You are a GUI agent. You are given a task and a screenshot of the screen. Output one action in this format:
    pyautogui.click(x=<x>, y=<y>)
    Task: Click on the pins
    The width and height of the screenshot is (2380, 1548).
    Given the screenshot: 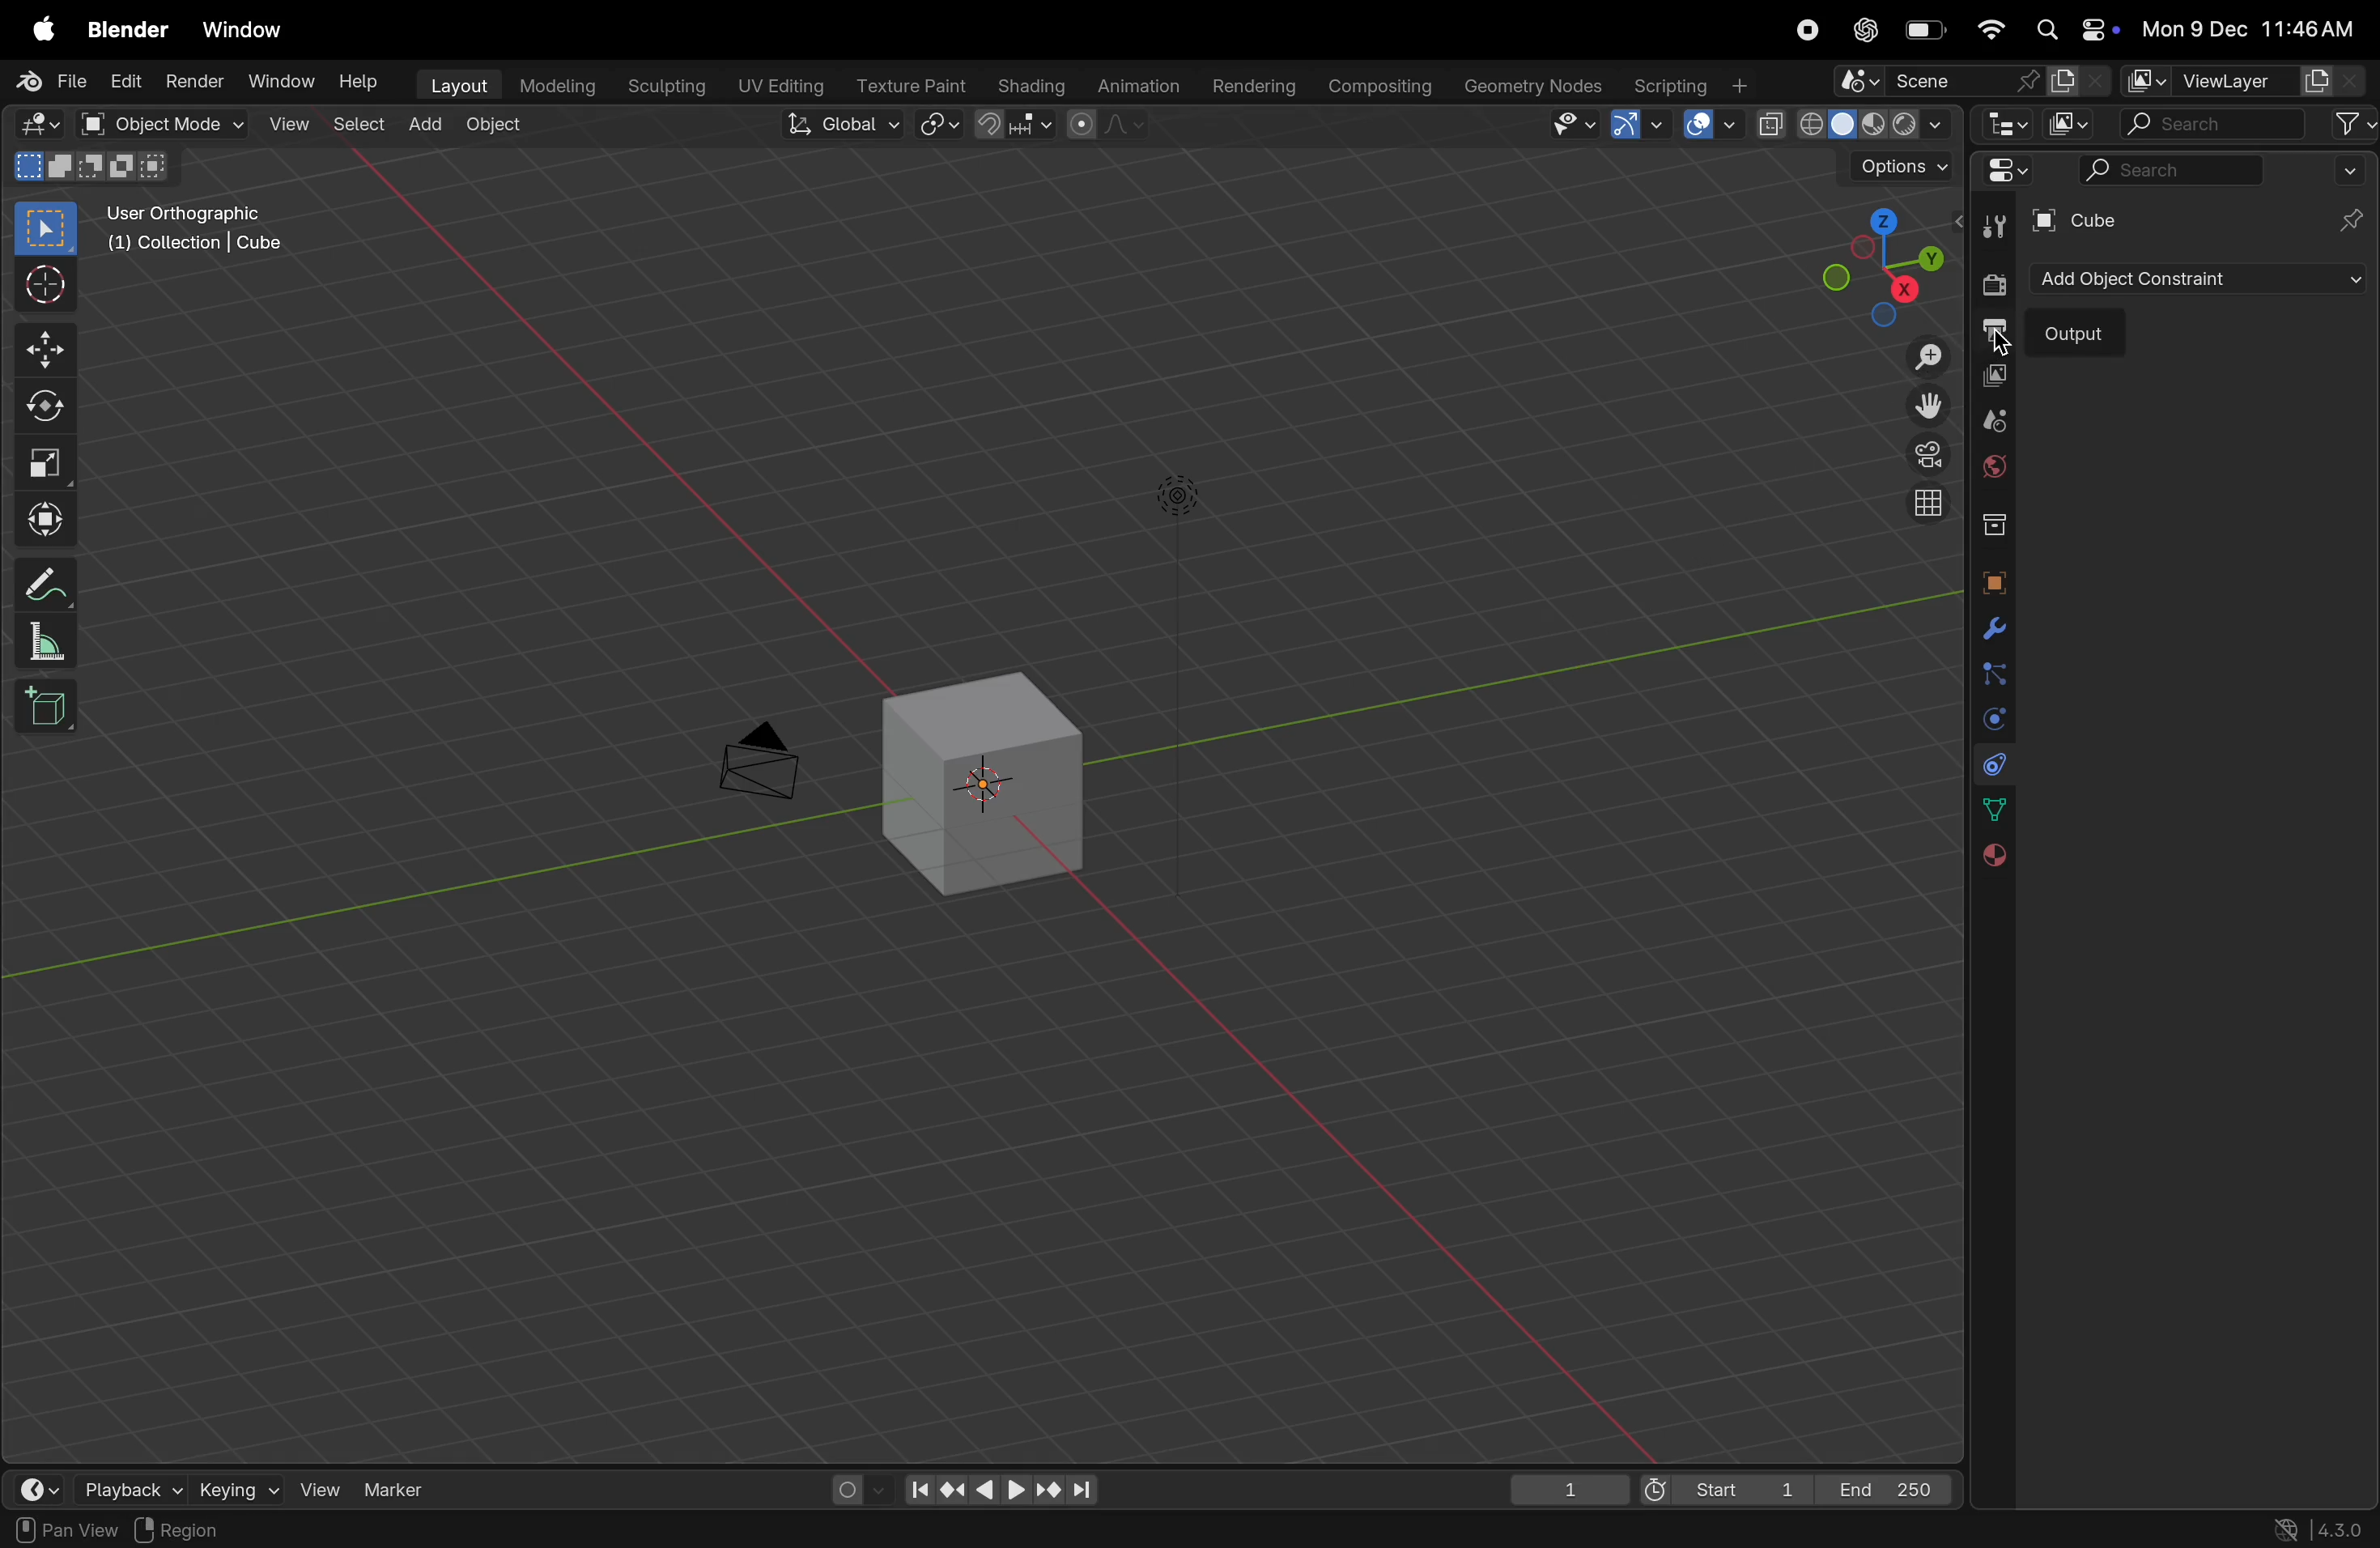 What is the action you would take?
    pyautogui.click(x=2347, y=202)
    